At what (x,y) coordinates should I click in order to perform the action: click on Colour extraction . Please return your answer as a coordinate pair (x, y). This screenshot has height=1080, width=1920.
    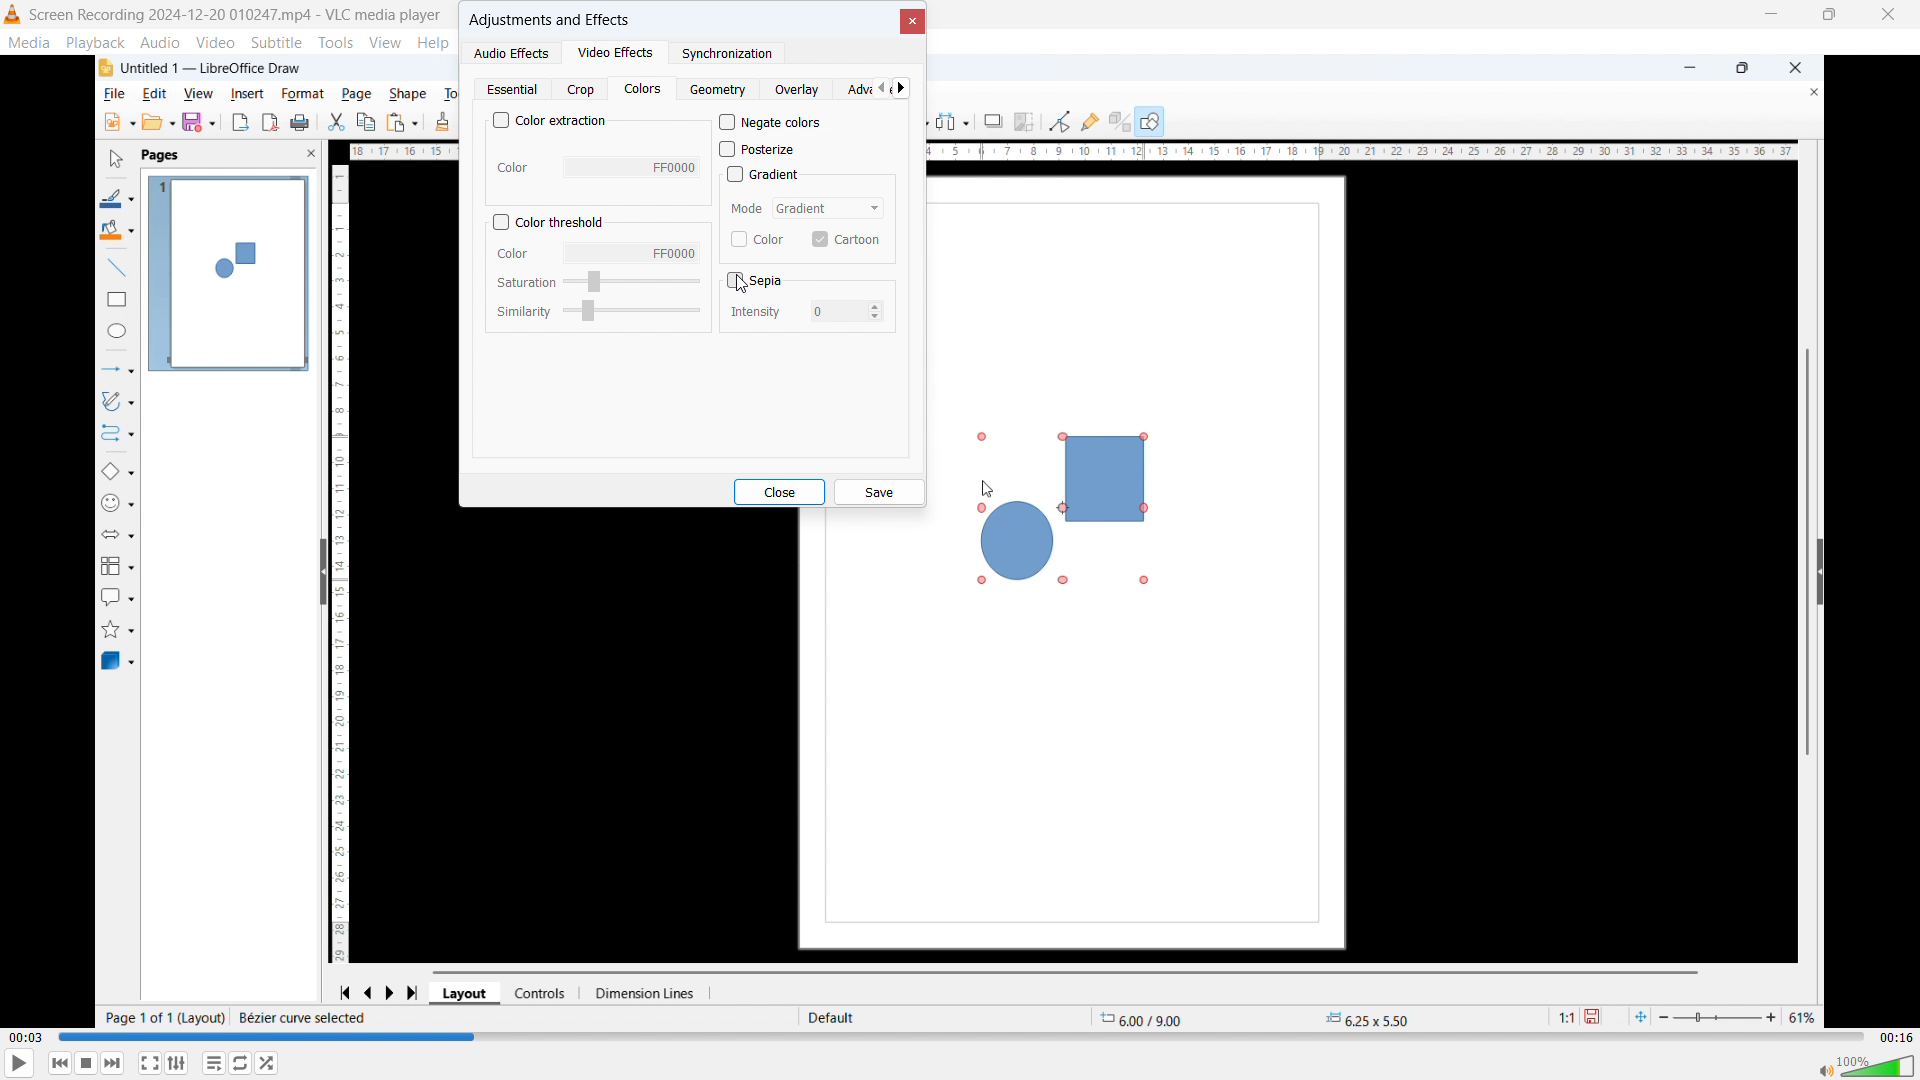
    Looking at the image, I should click on (550, 120).